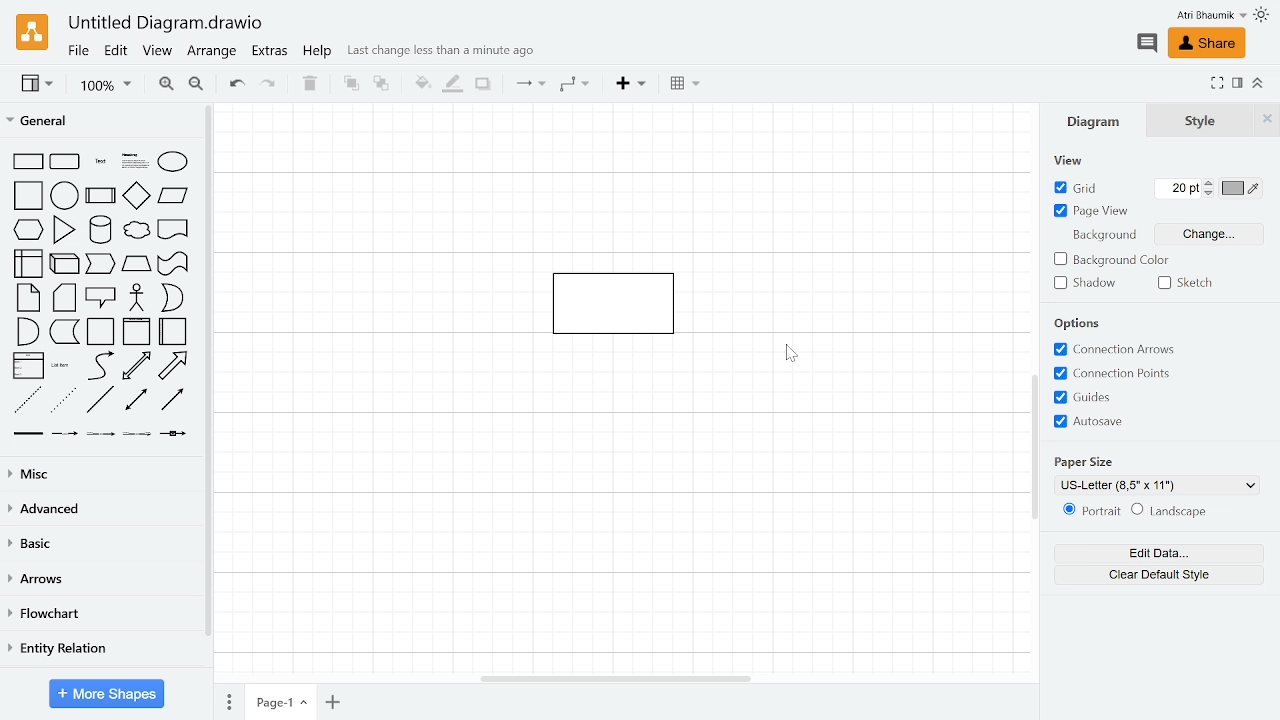  What do you see at coordinates (1149, 44) in the screenshot?
I see `Comment` at bounding box center [1149, 44].